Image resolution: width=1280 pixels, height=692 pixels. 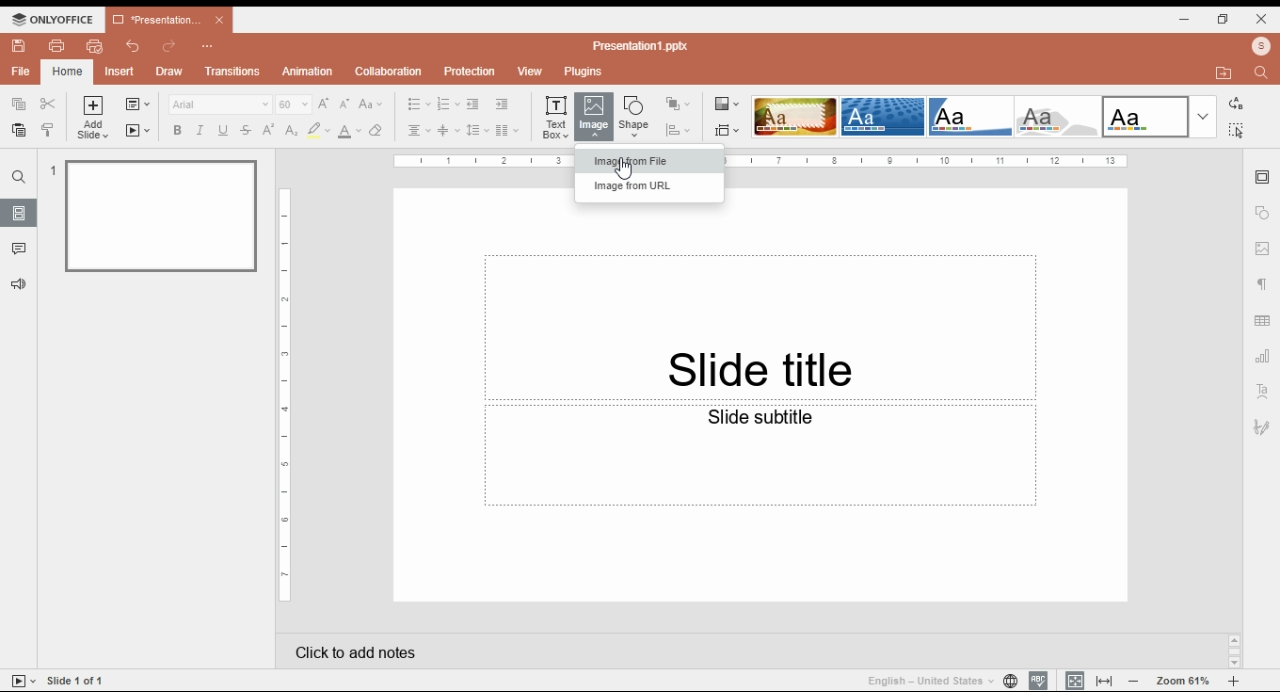 What do you see at coordinates (18, 104) in the screenshot?
I see `copy` at bounding box center [18, 104].